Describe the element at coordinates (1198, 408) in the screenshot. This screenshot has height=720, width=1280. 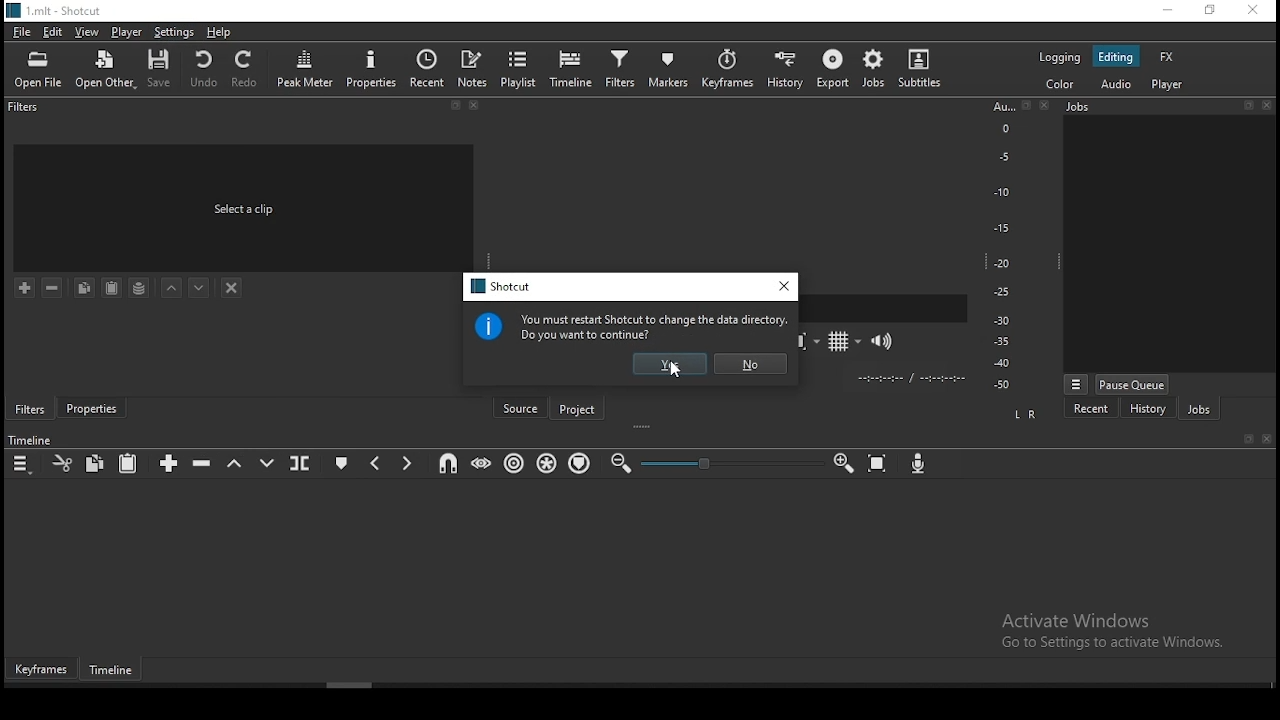
I see `jobs` at that location.